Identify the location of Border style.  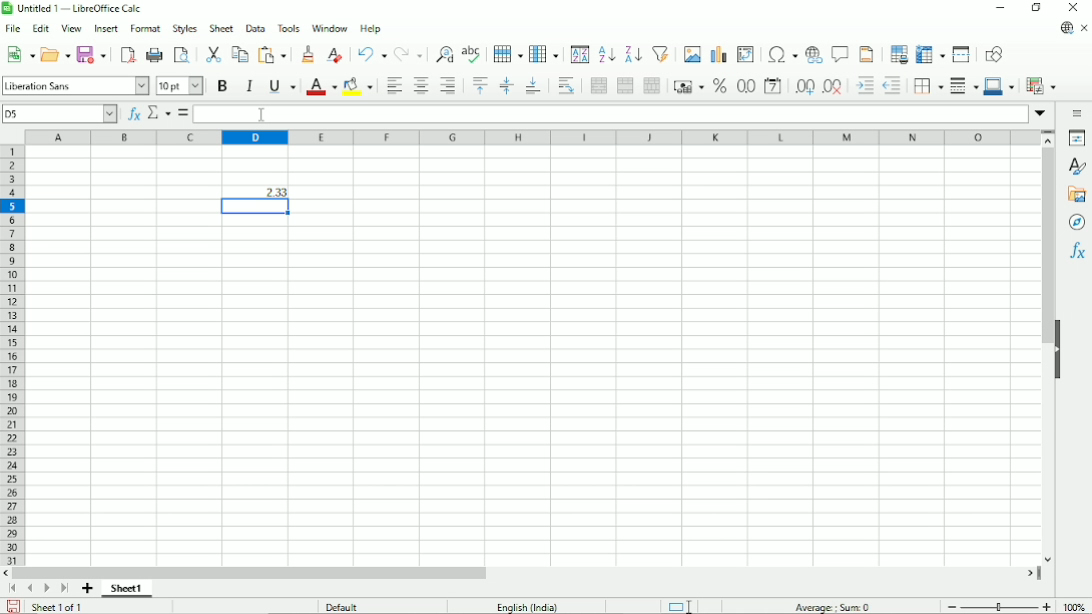
(966, 86).